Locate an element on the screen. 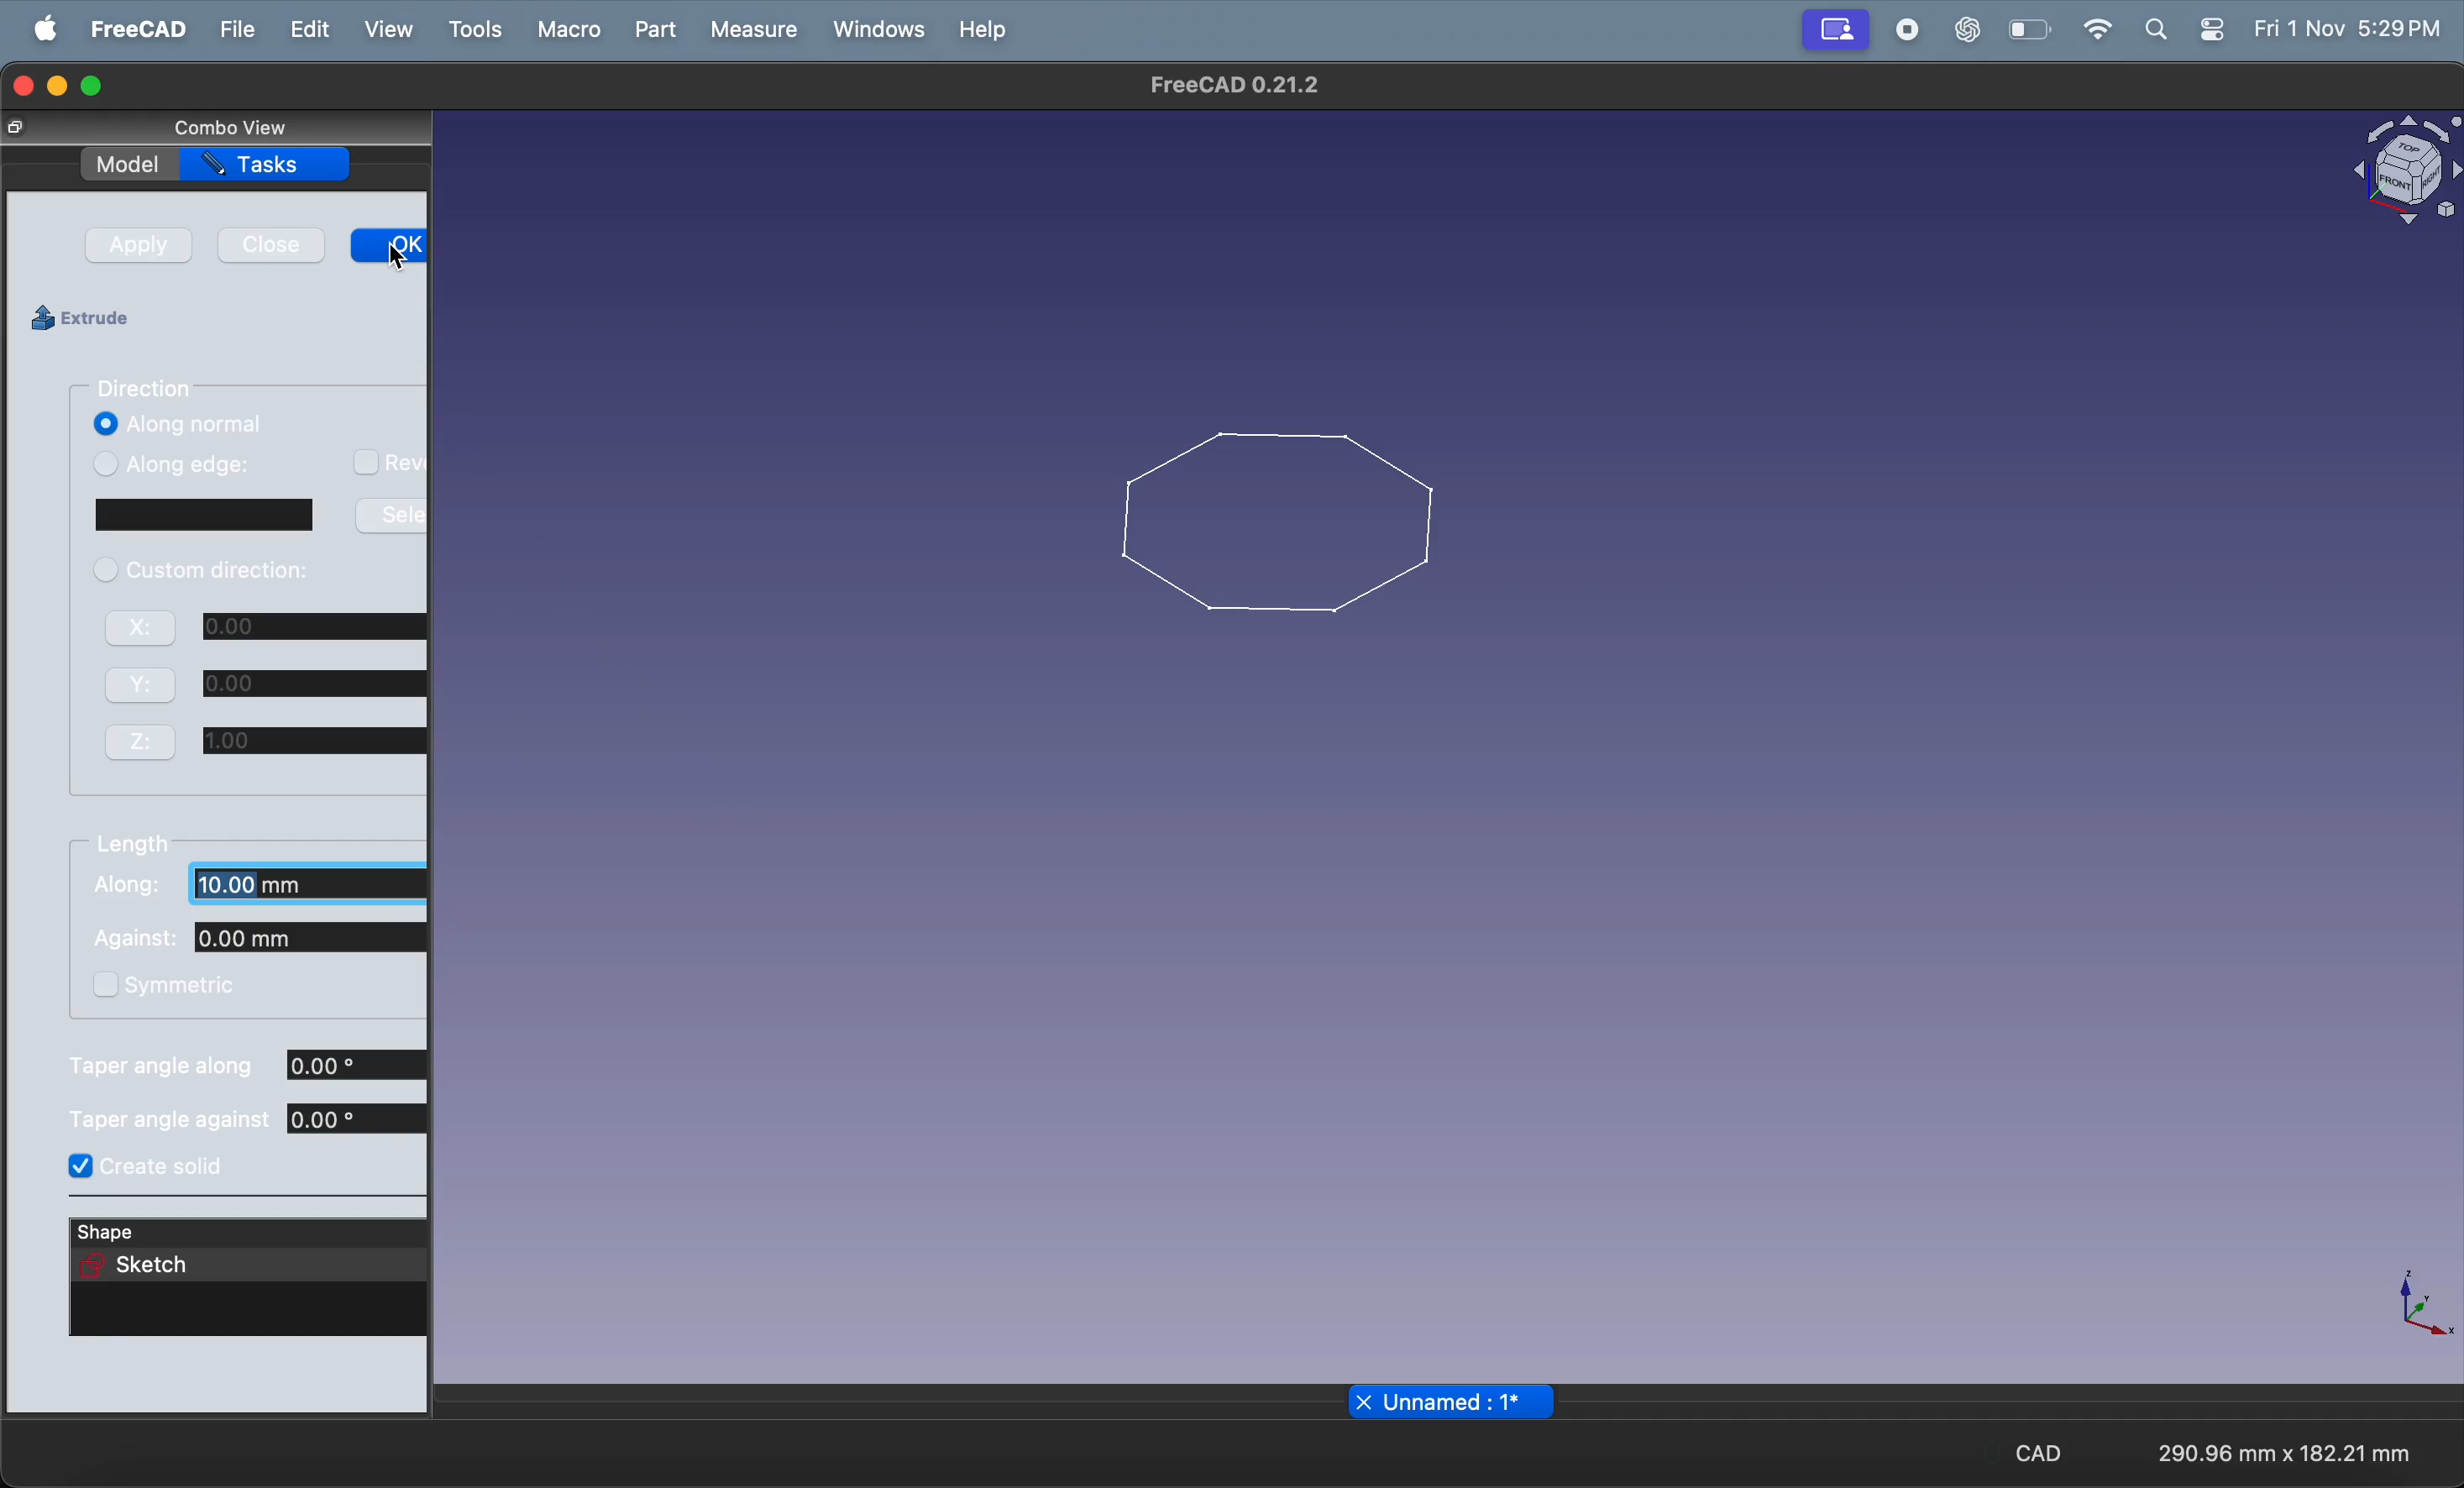 The image size is (2464, 1488). model is located at coordinates (135, 164).